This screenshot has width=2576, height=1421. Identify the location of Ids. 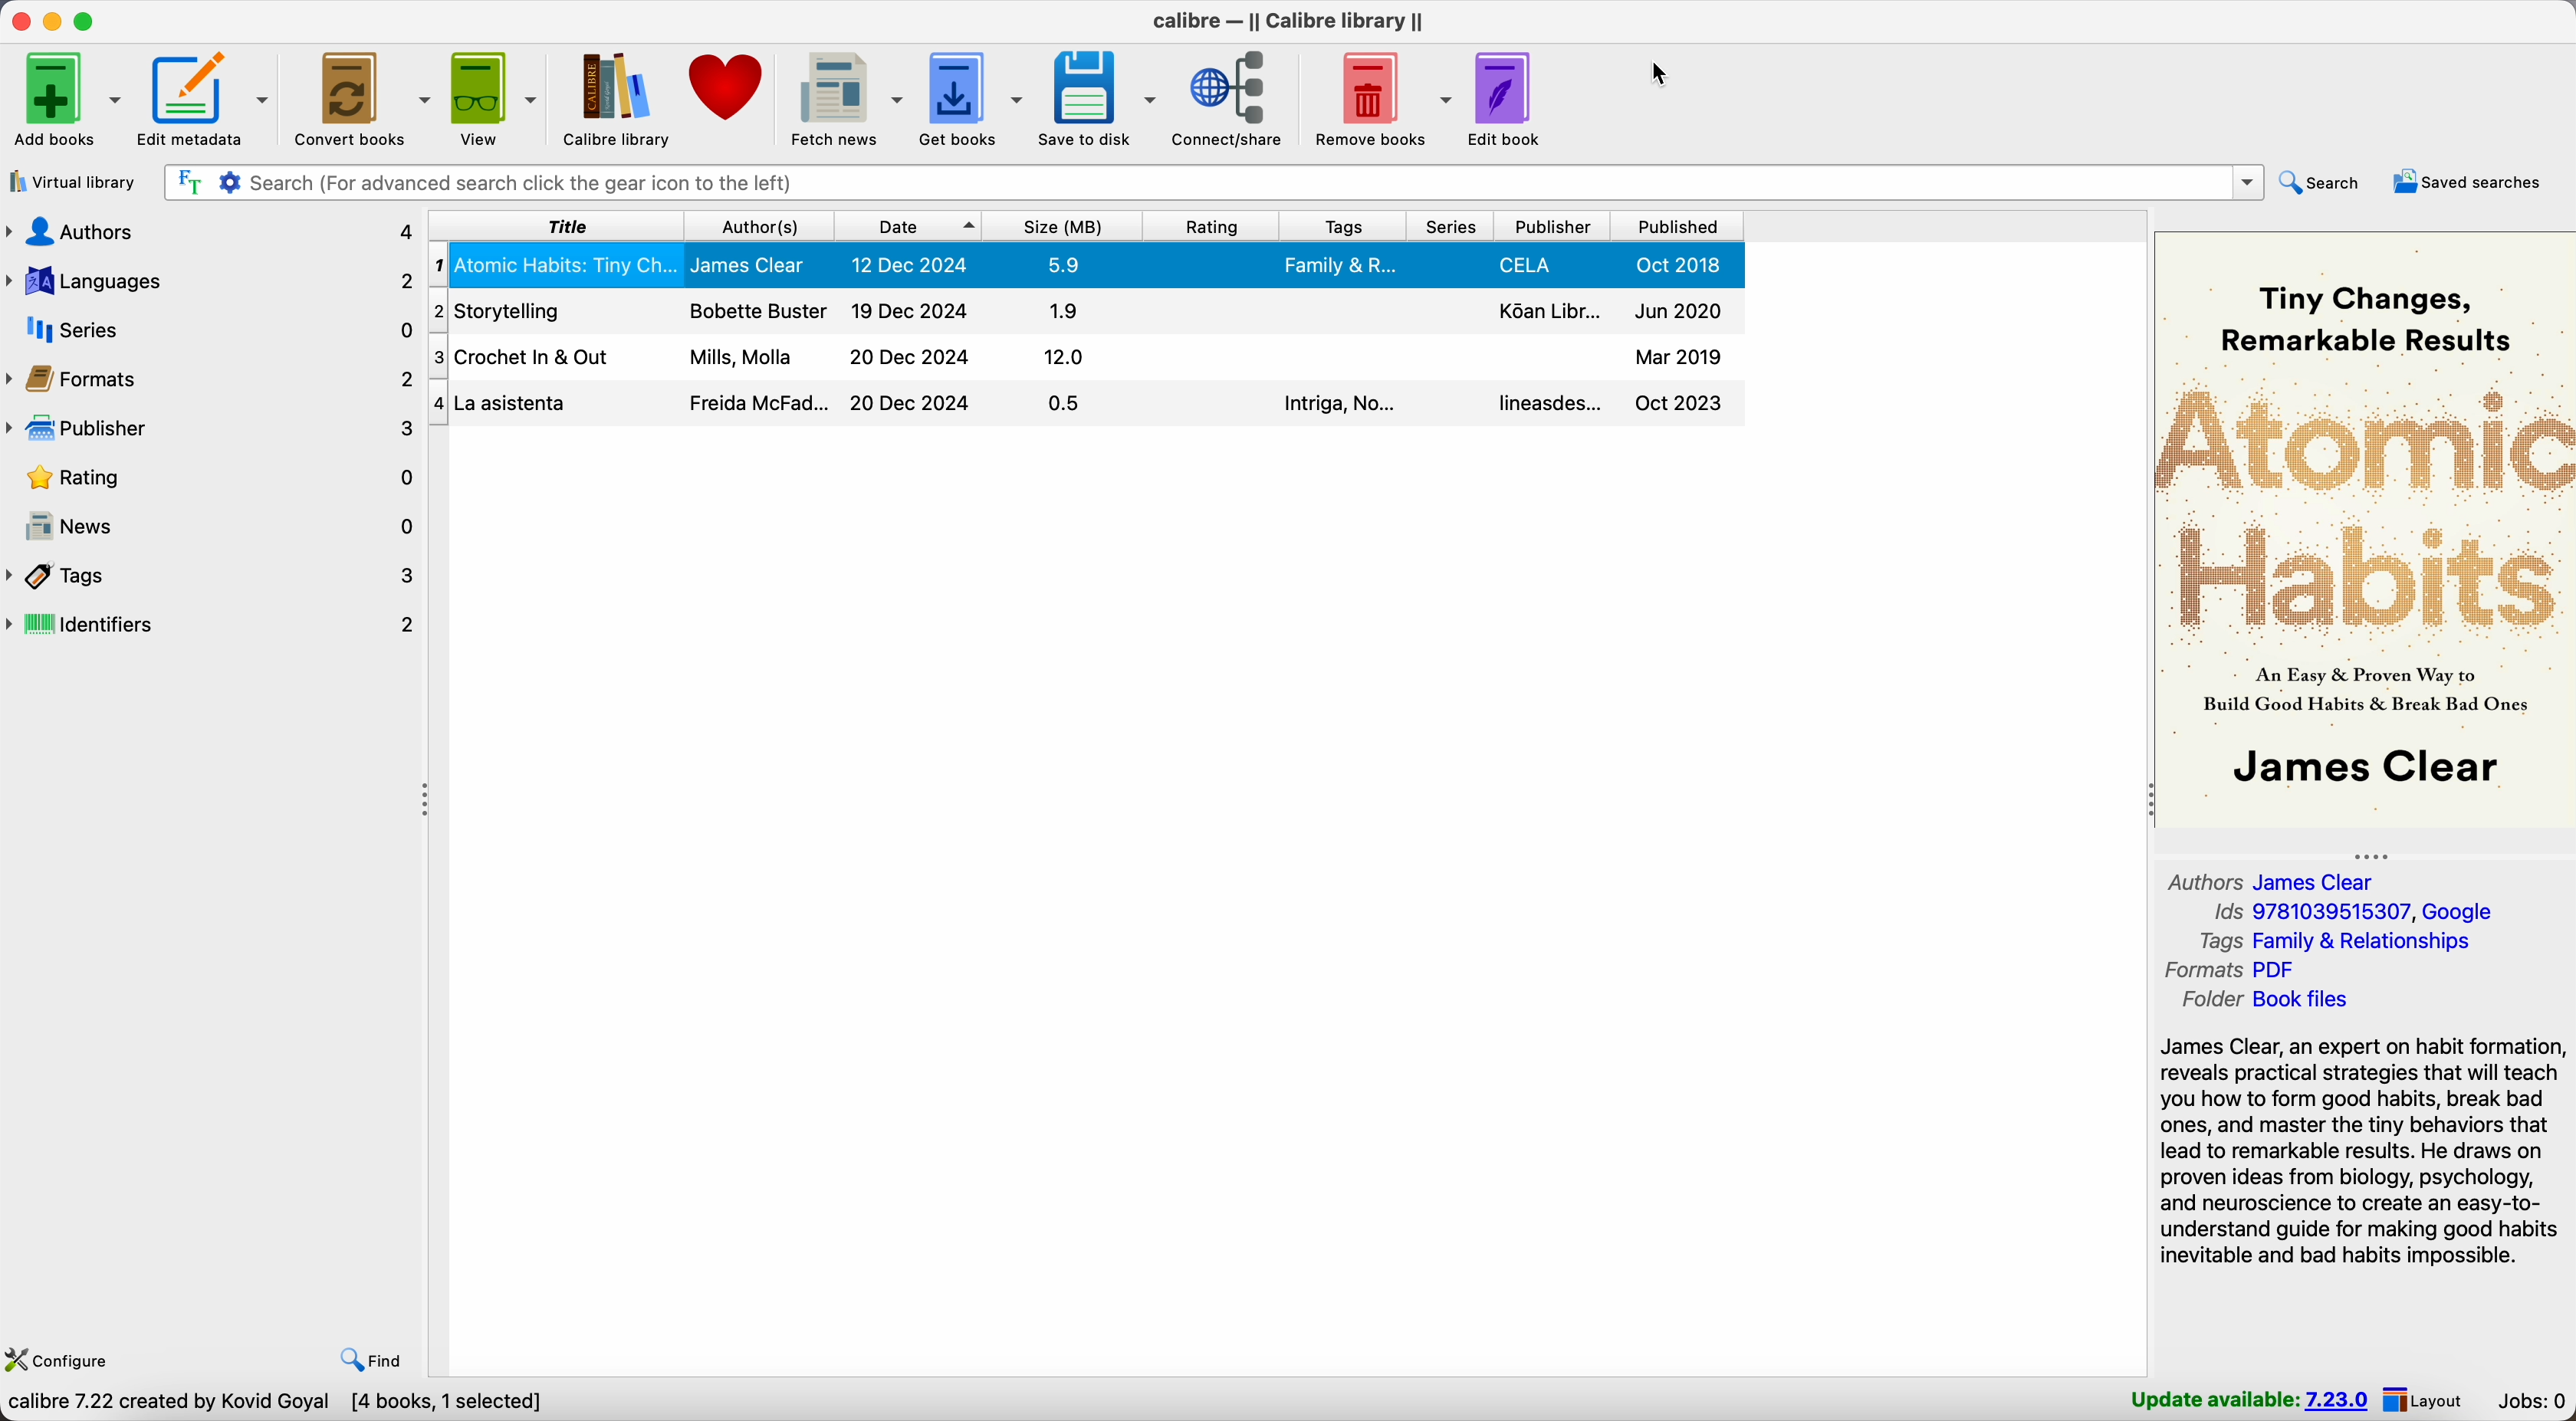
(2349, 913).